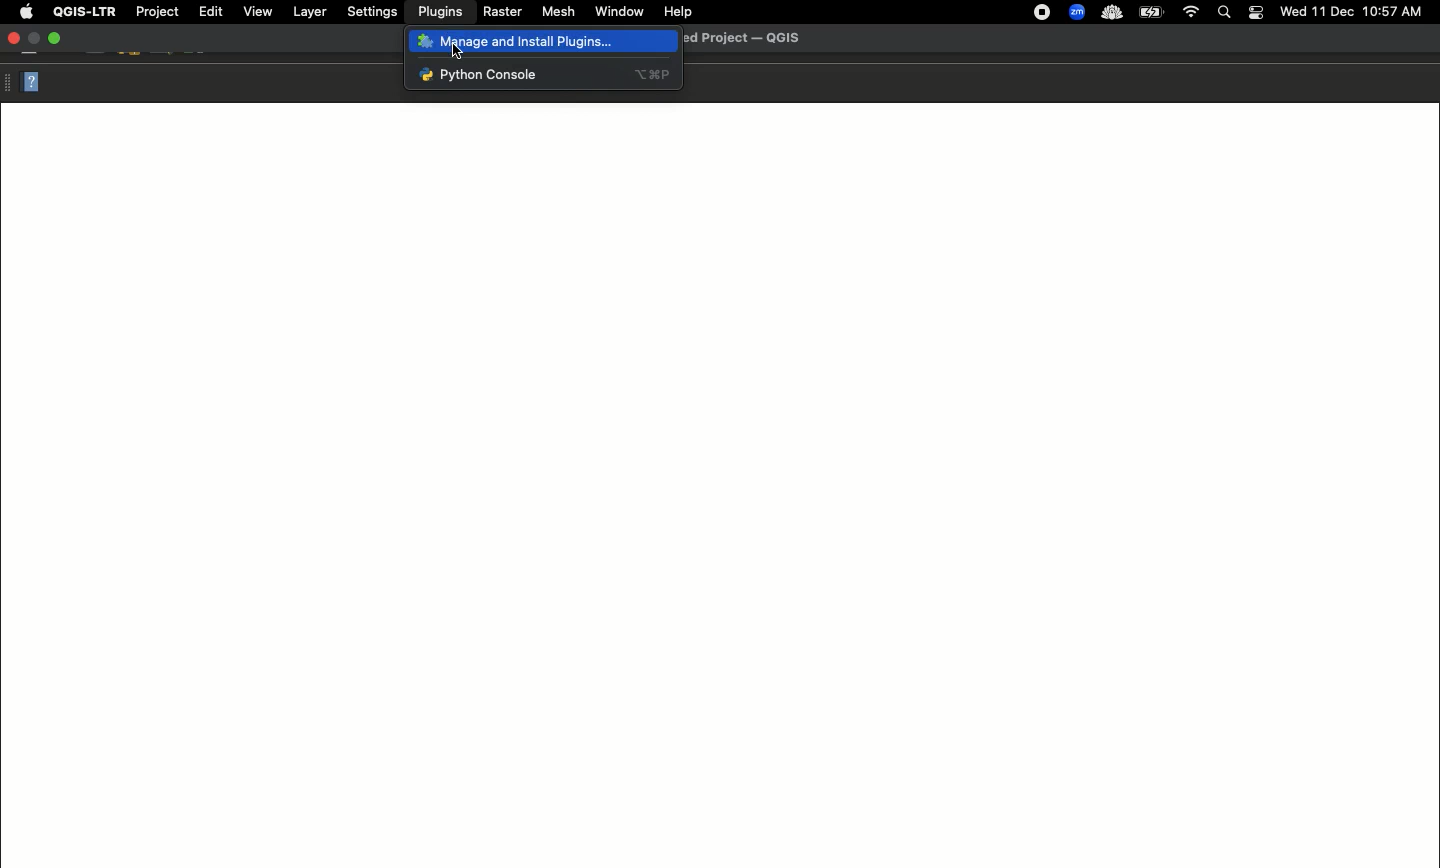 The height and width of the screenshot is (868, 1440). Describe the element at coordinates (84, 12) in the screenshot. I see `QGIS` at that location.